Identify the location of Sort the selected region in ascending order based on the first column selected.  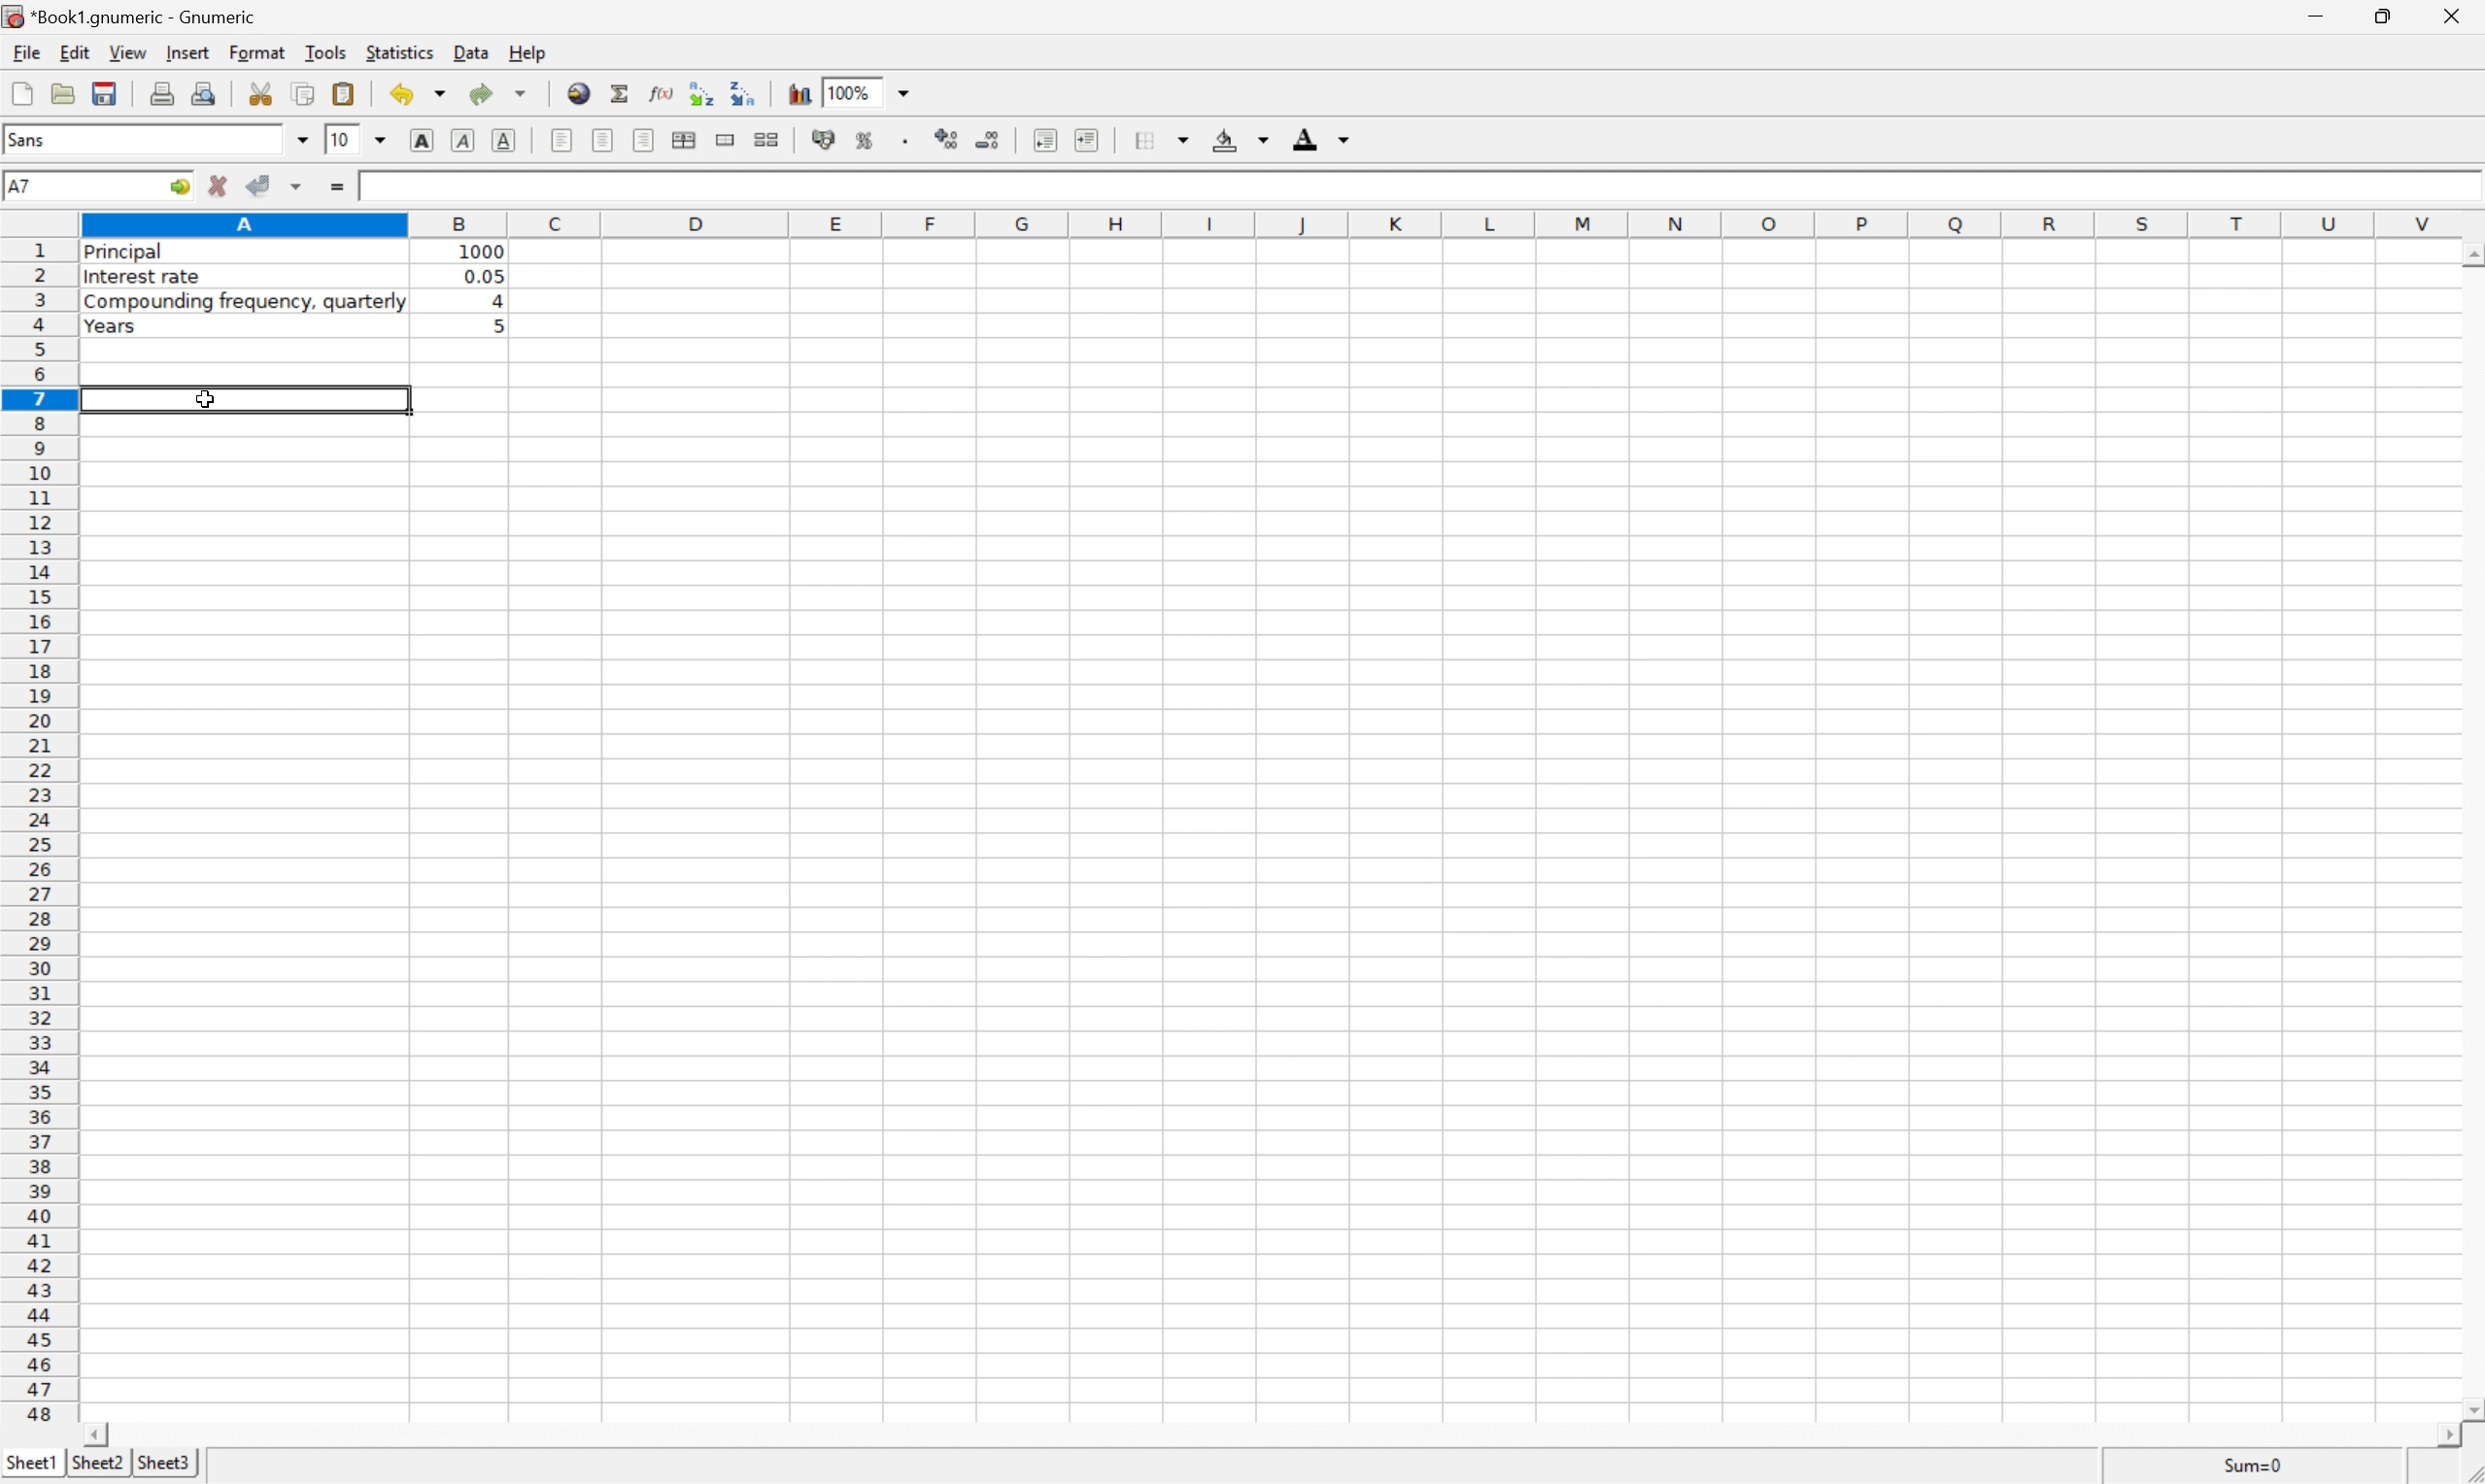
(704, 91).